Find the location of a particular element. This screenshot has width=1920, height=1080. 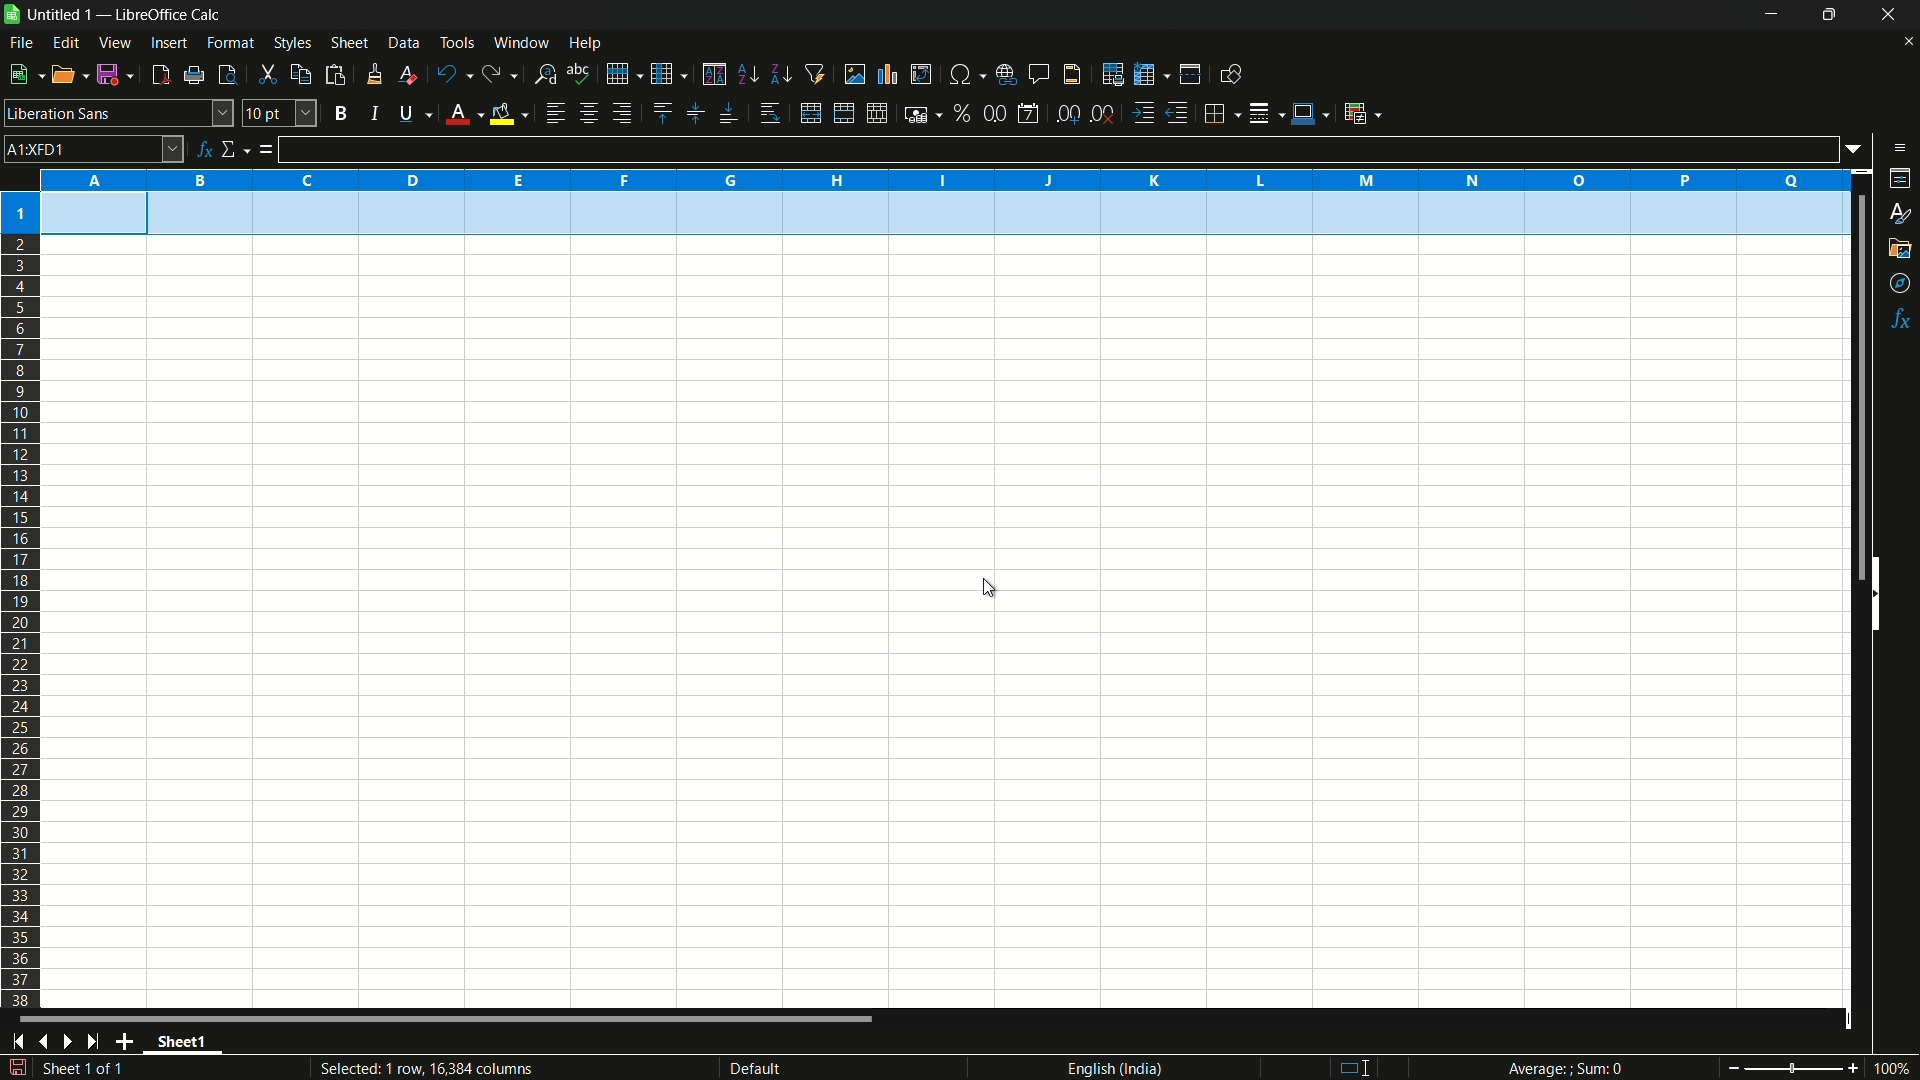

rows is located at coordinates (21, 599).